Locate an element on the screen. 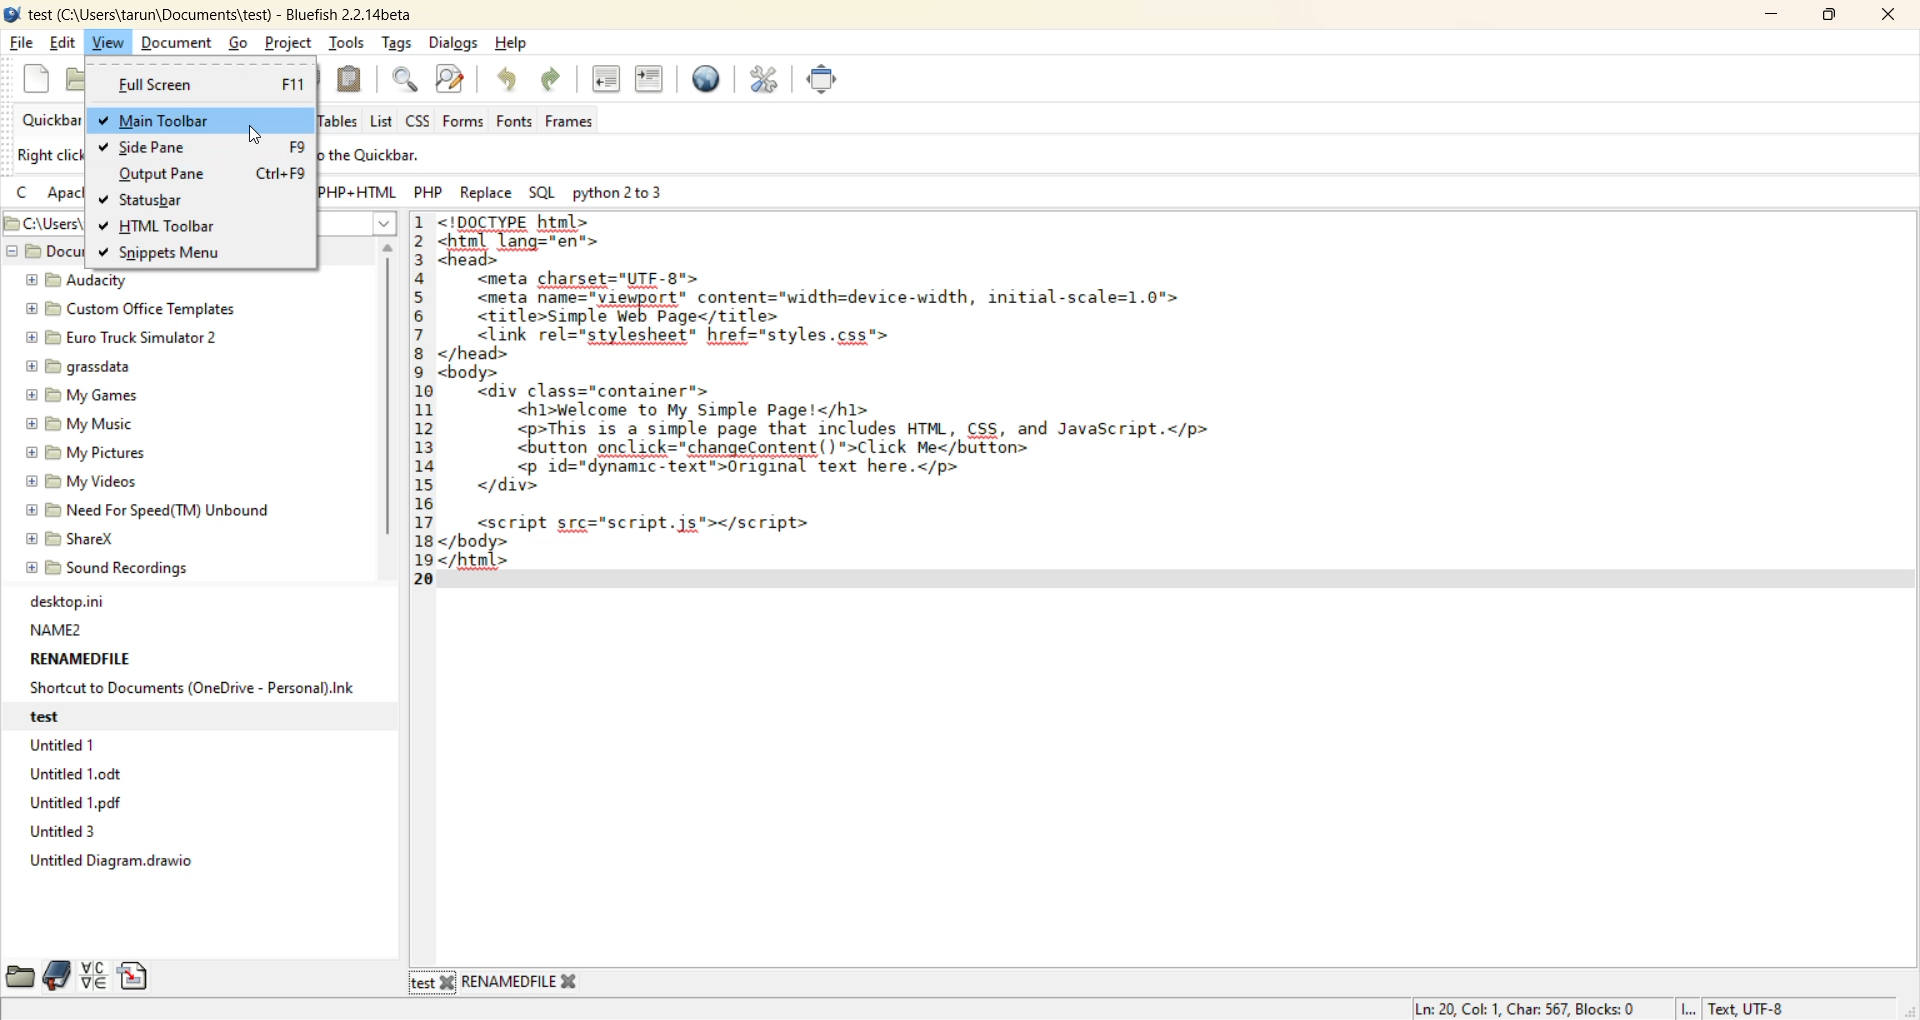 The height and width of the screenshot is (1020, 1920). list is located at coordinates (383, 122).